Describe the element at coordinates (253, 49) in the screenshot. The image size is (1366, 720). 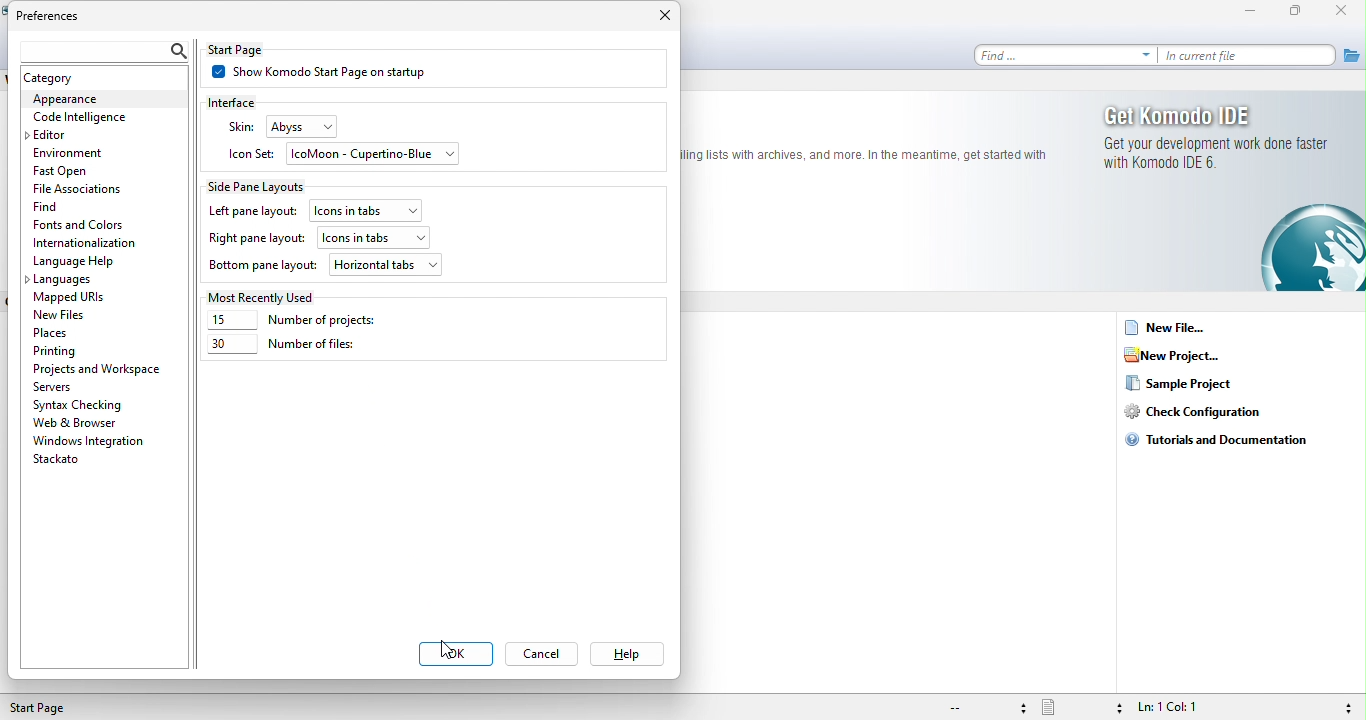
I see `start page` at that location.